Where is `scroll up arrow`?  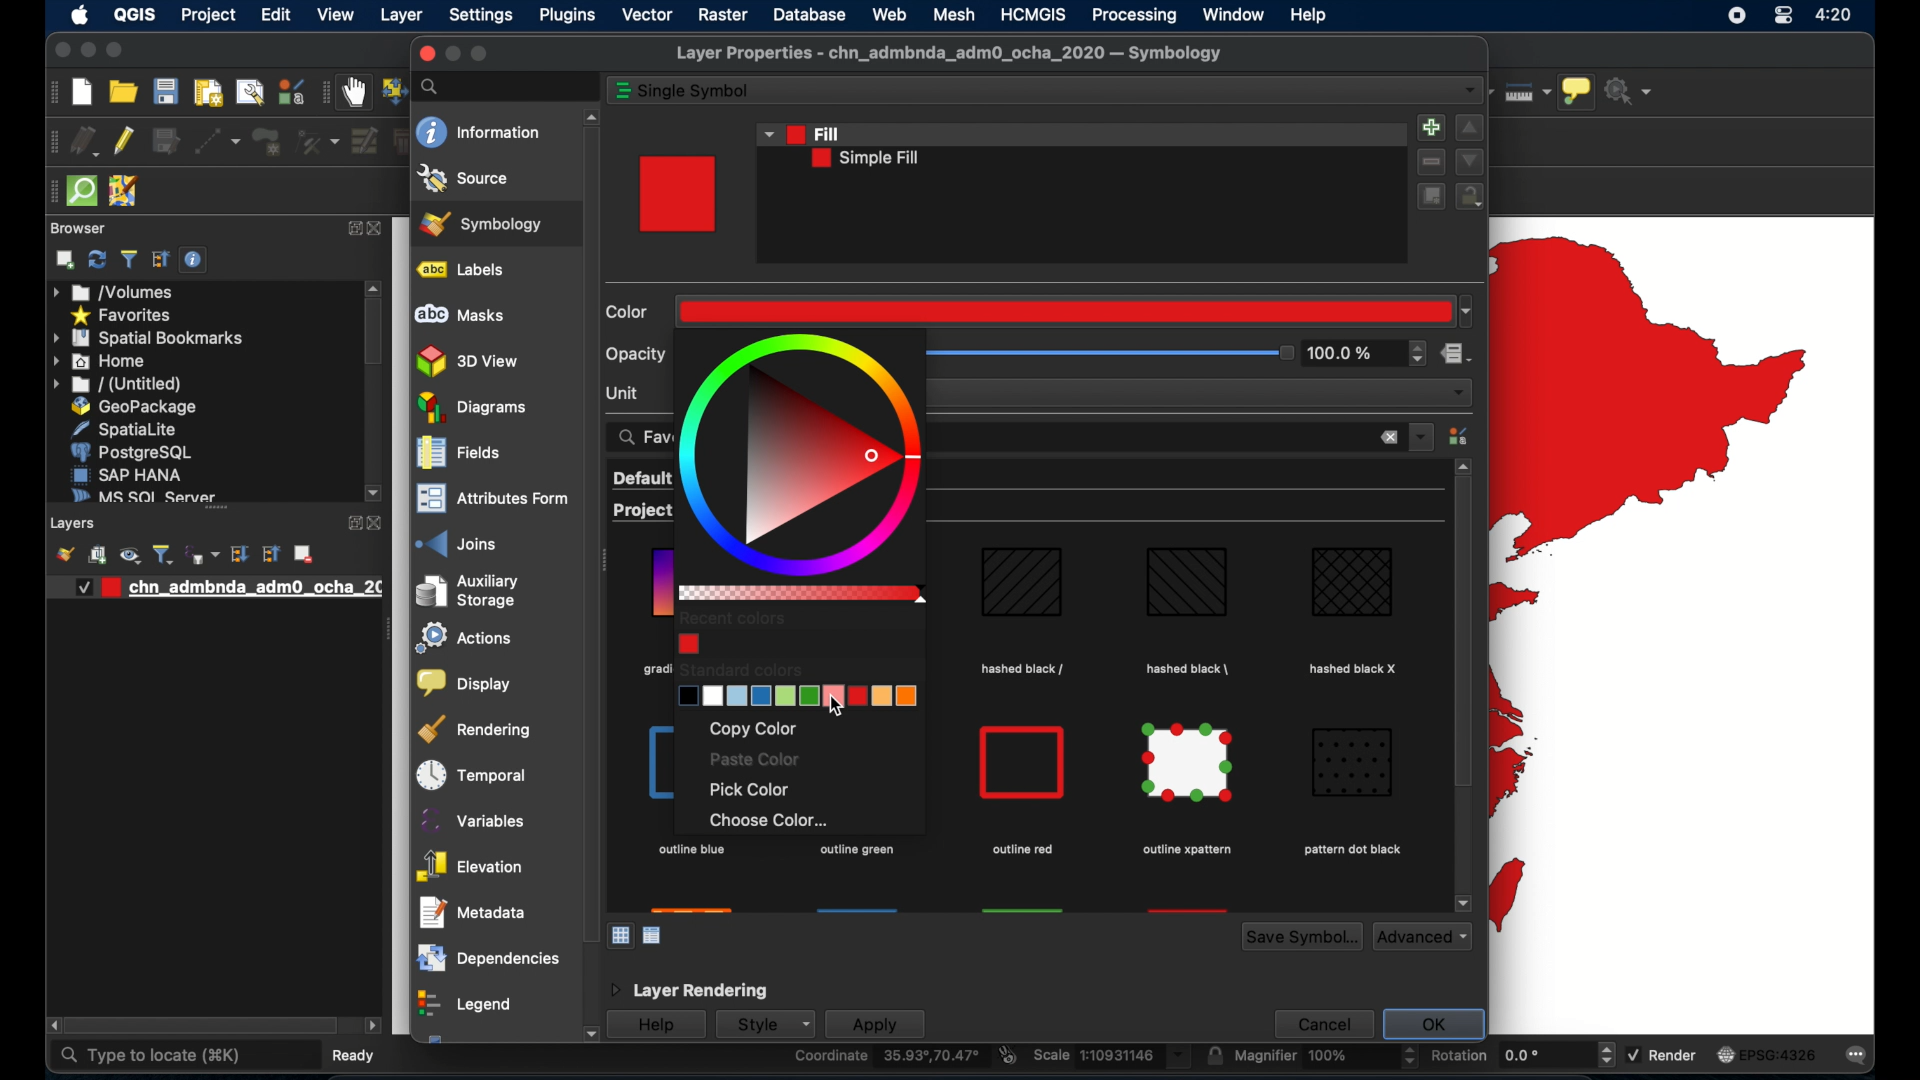 scroll up arrow is located at coordinates (1464, 465).